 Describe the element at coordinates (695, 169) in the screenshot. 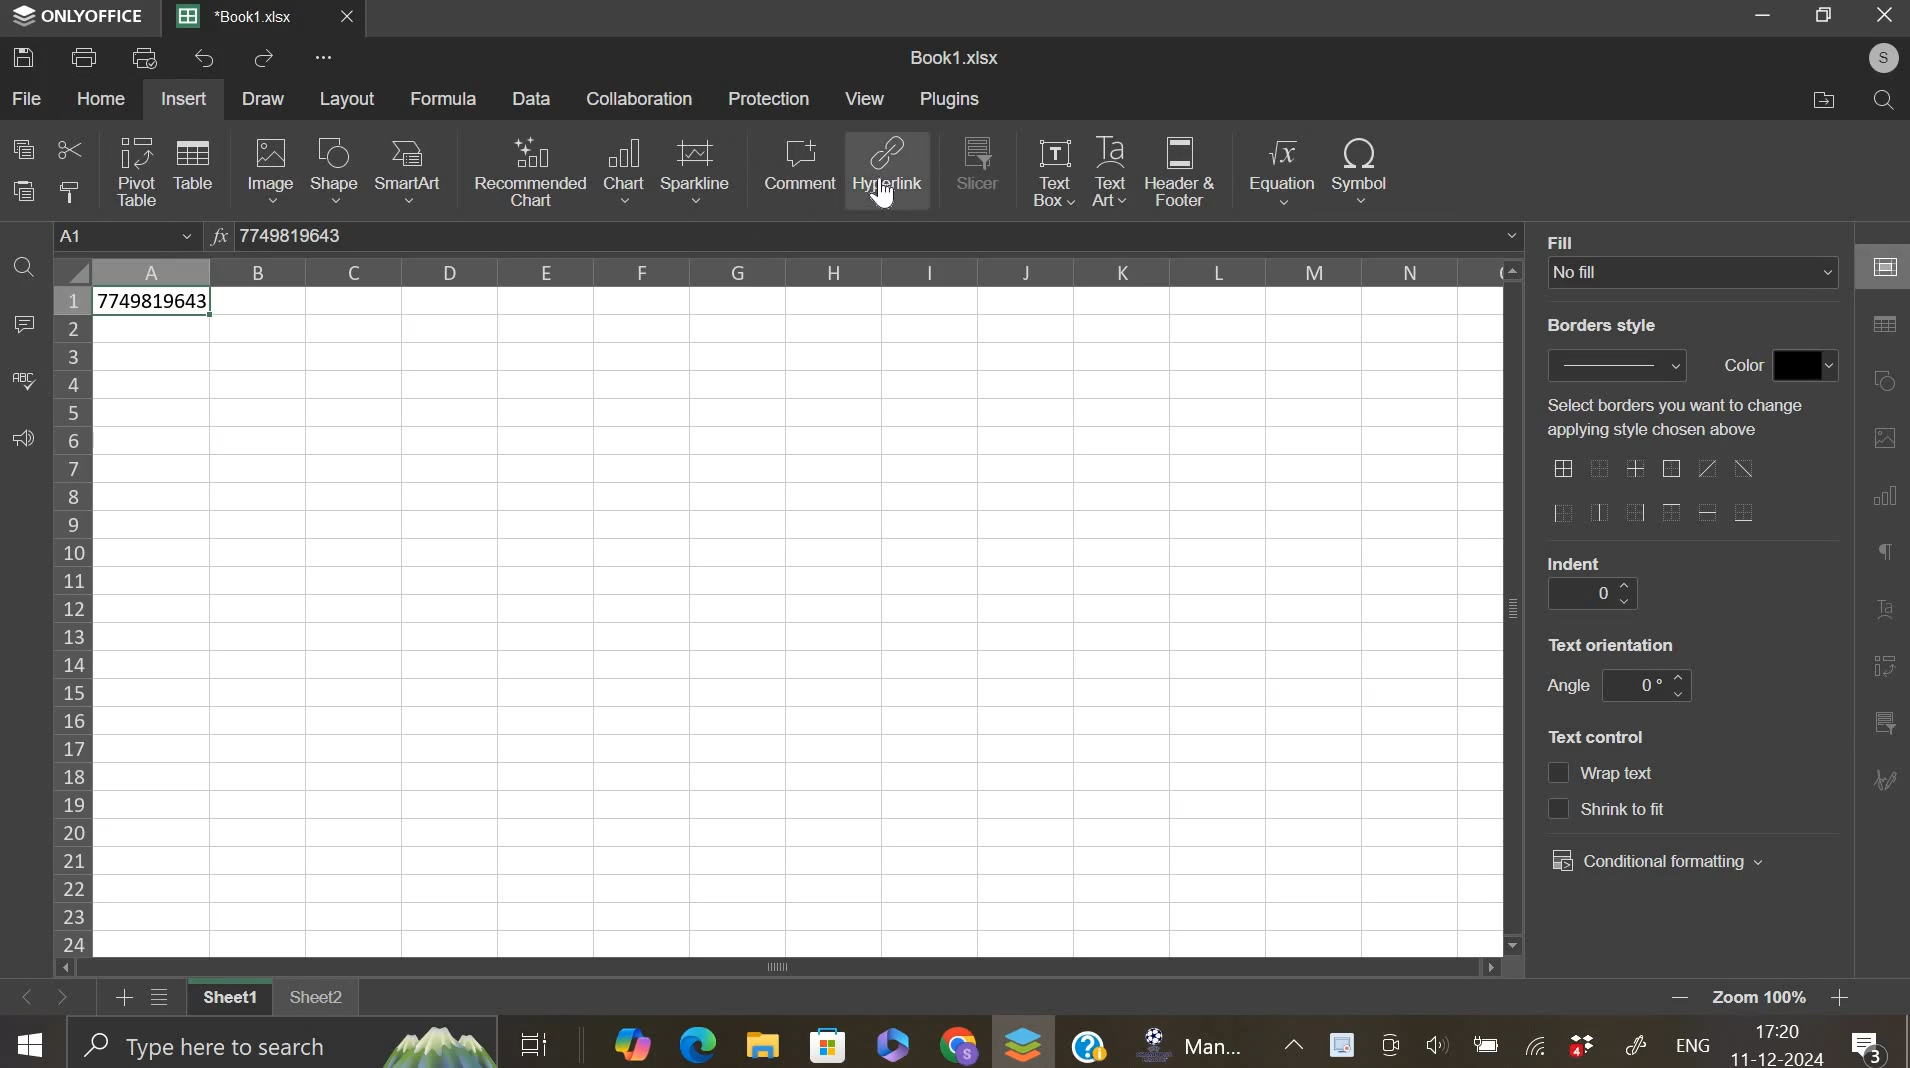

I see `sparkline` at that location.